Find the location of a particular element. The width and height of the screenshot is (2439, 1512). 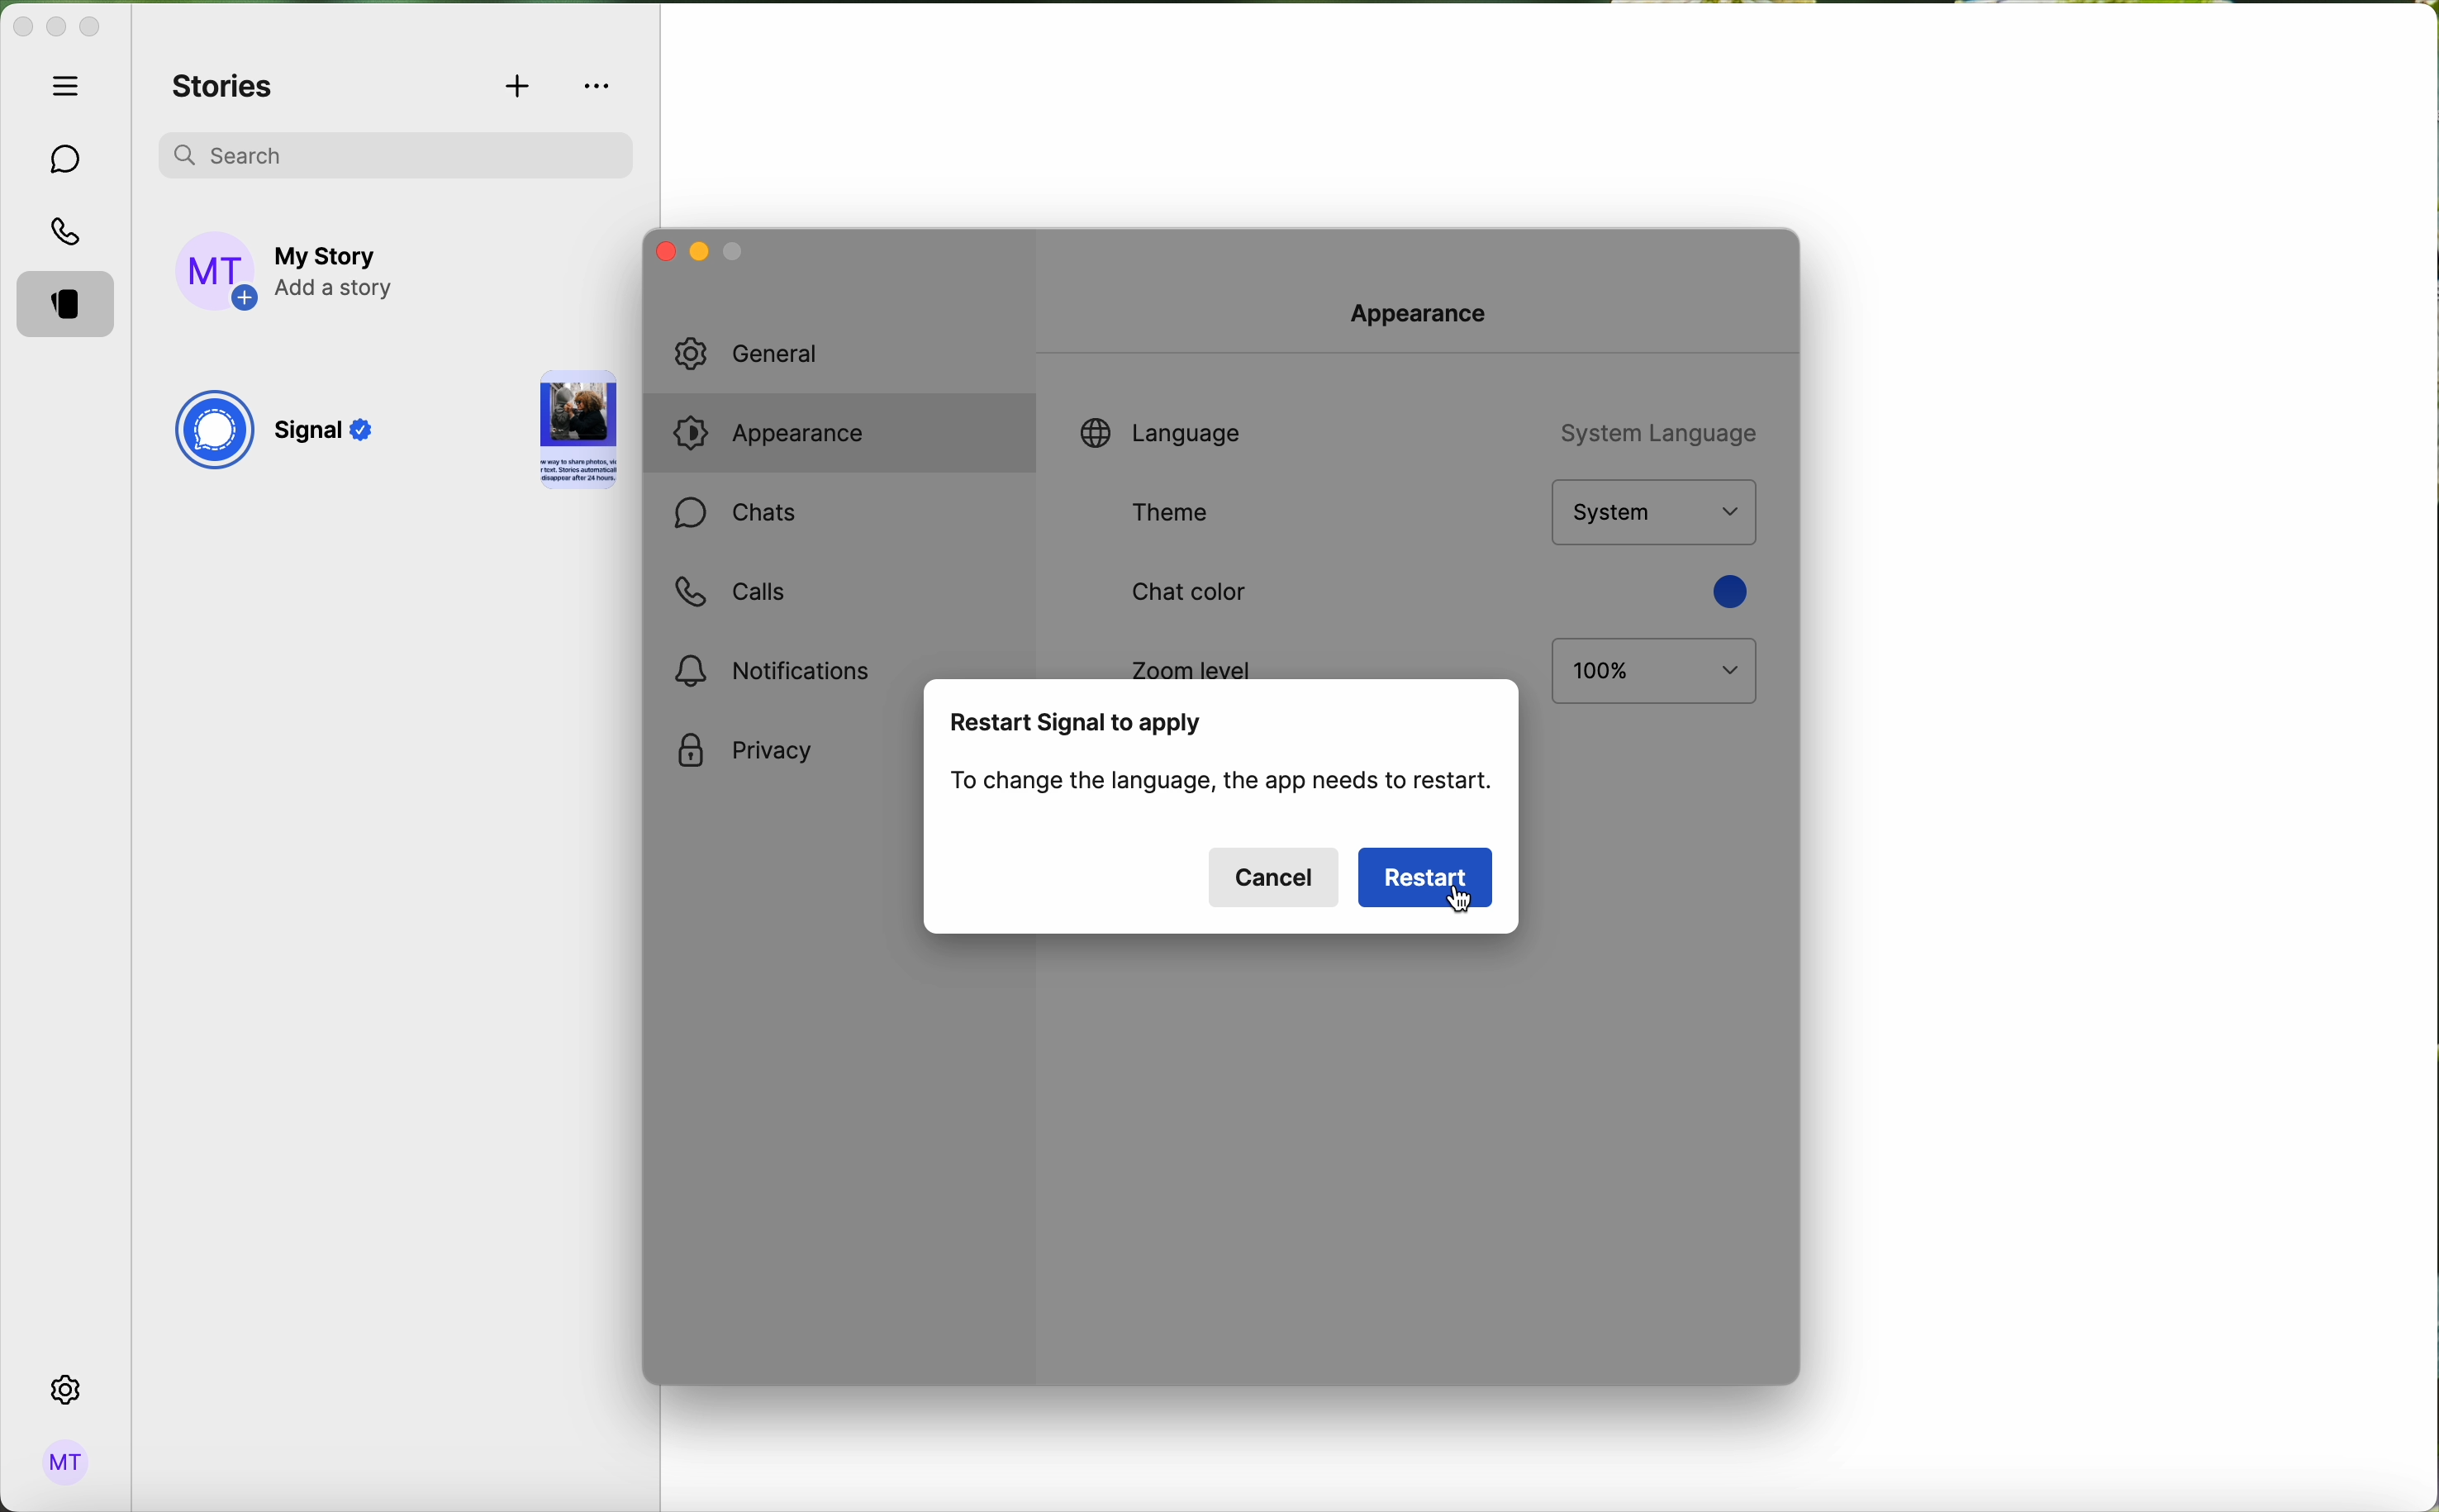

story is located at coordinates (578, 433).